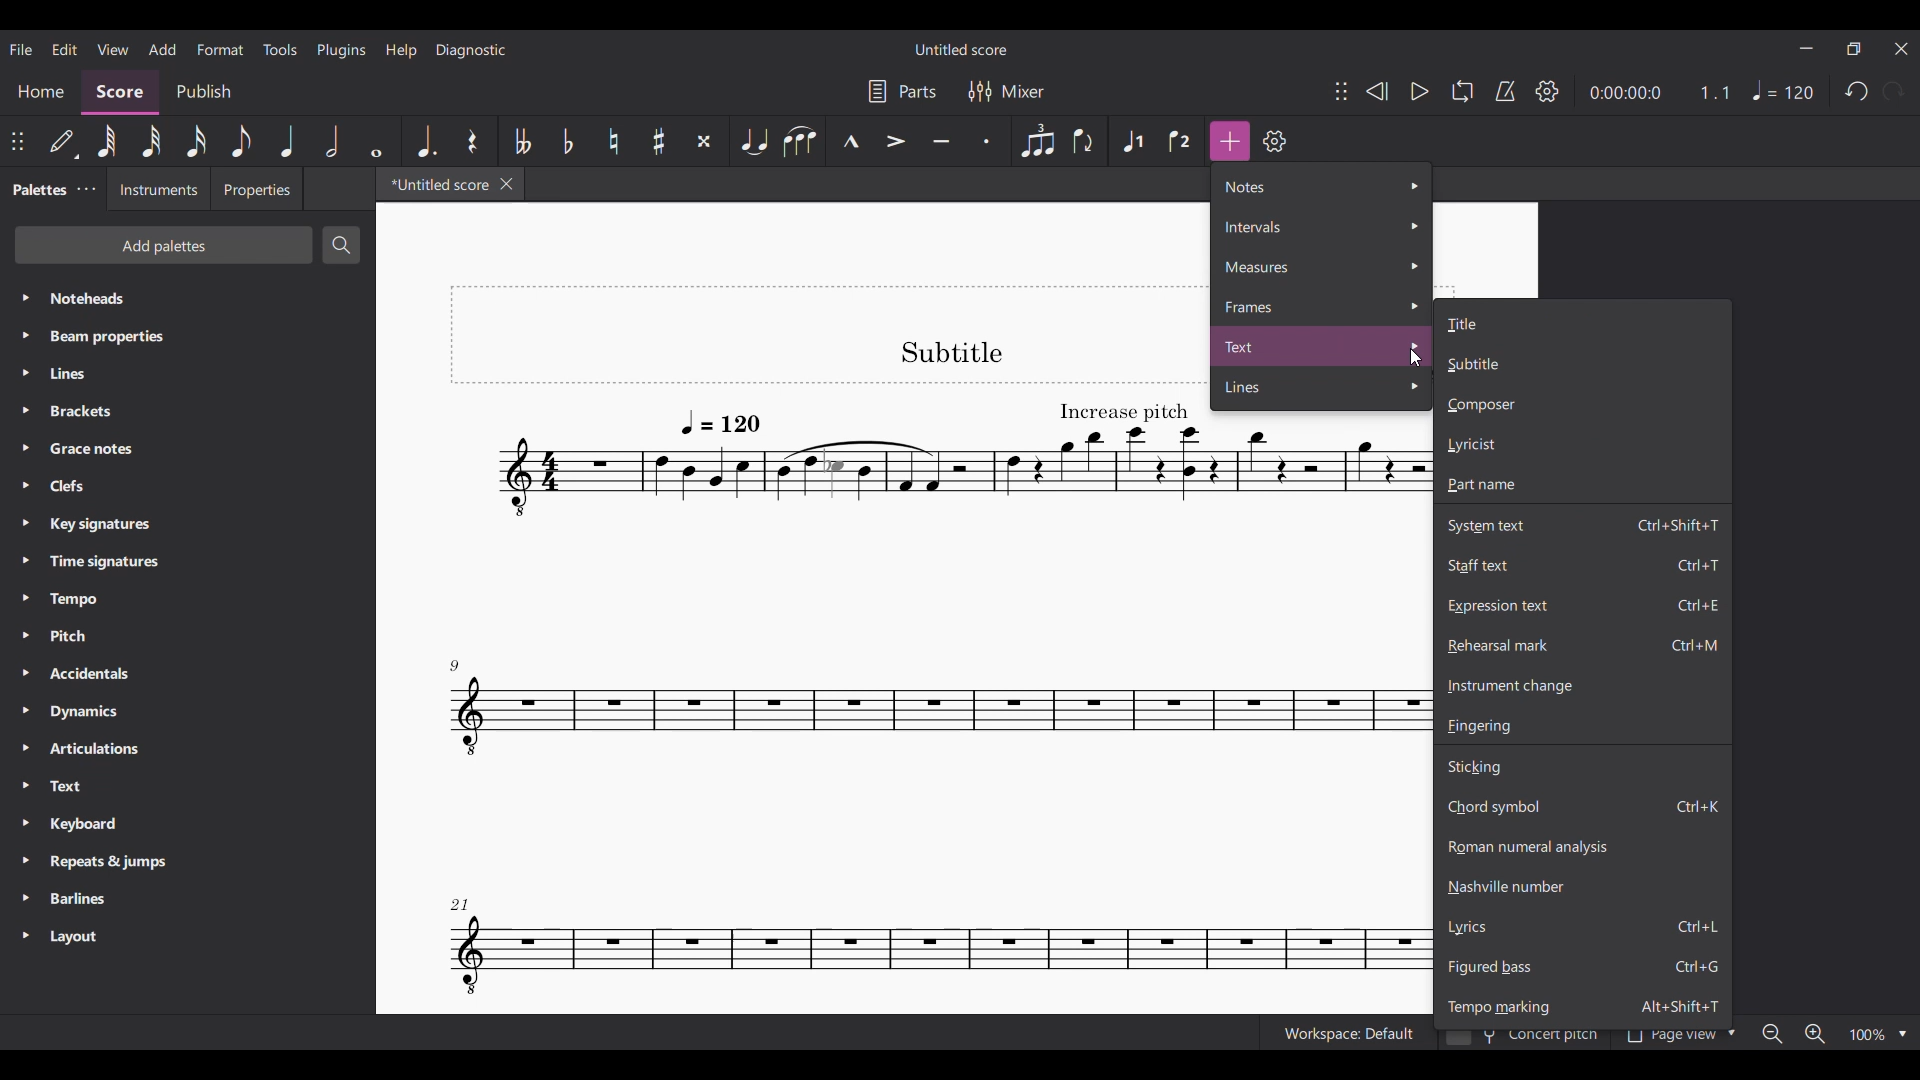  Describe the element at coordinates (473, 141) in the screenshot. I see `Rest` at that location.